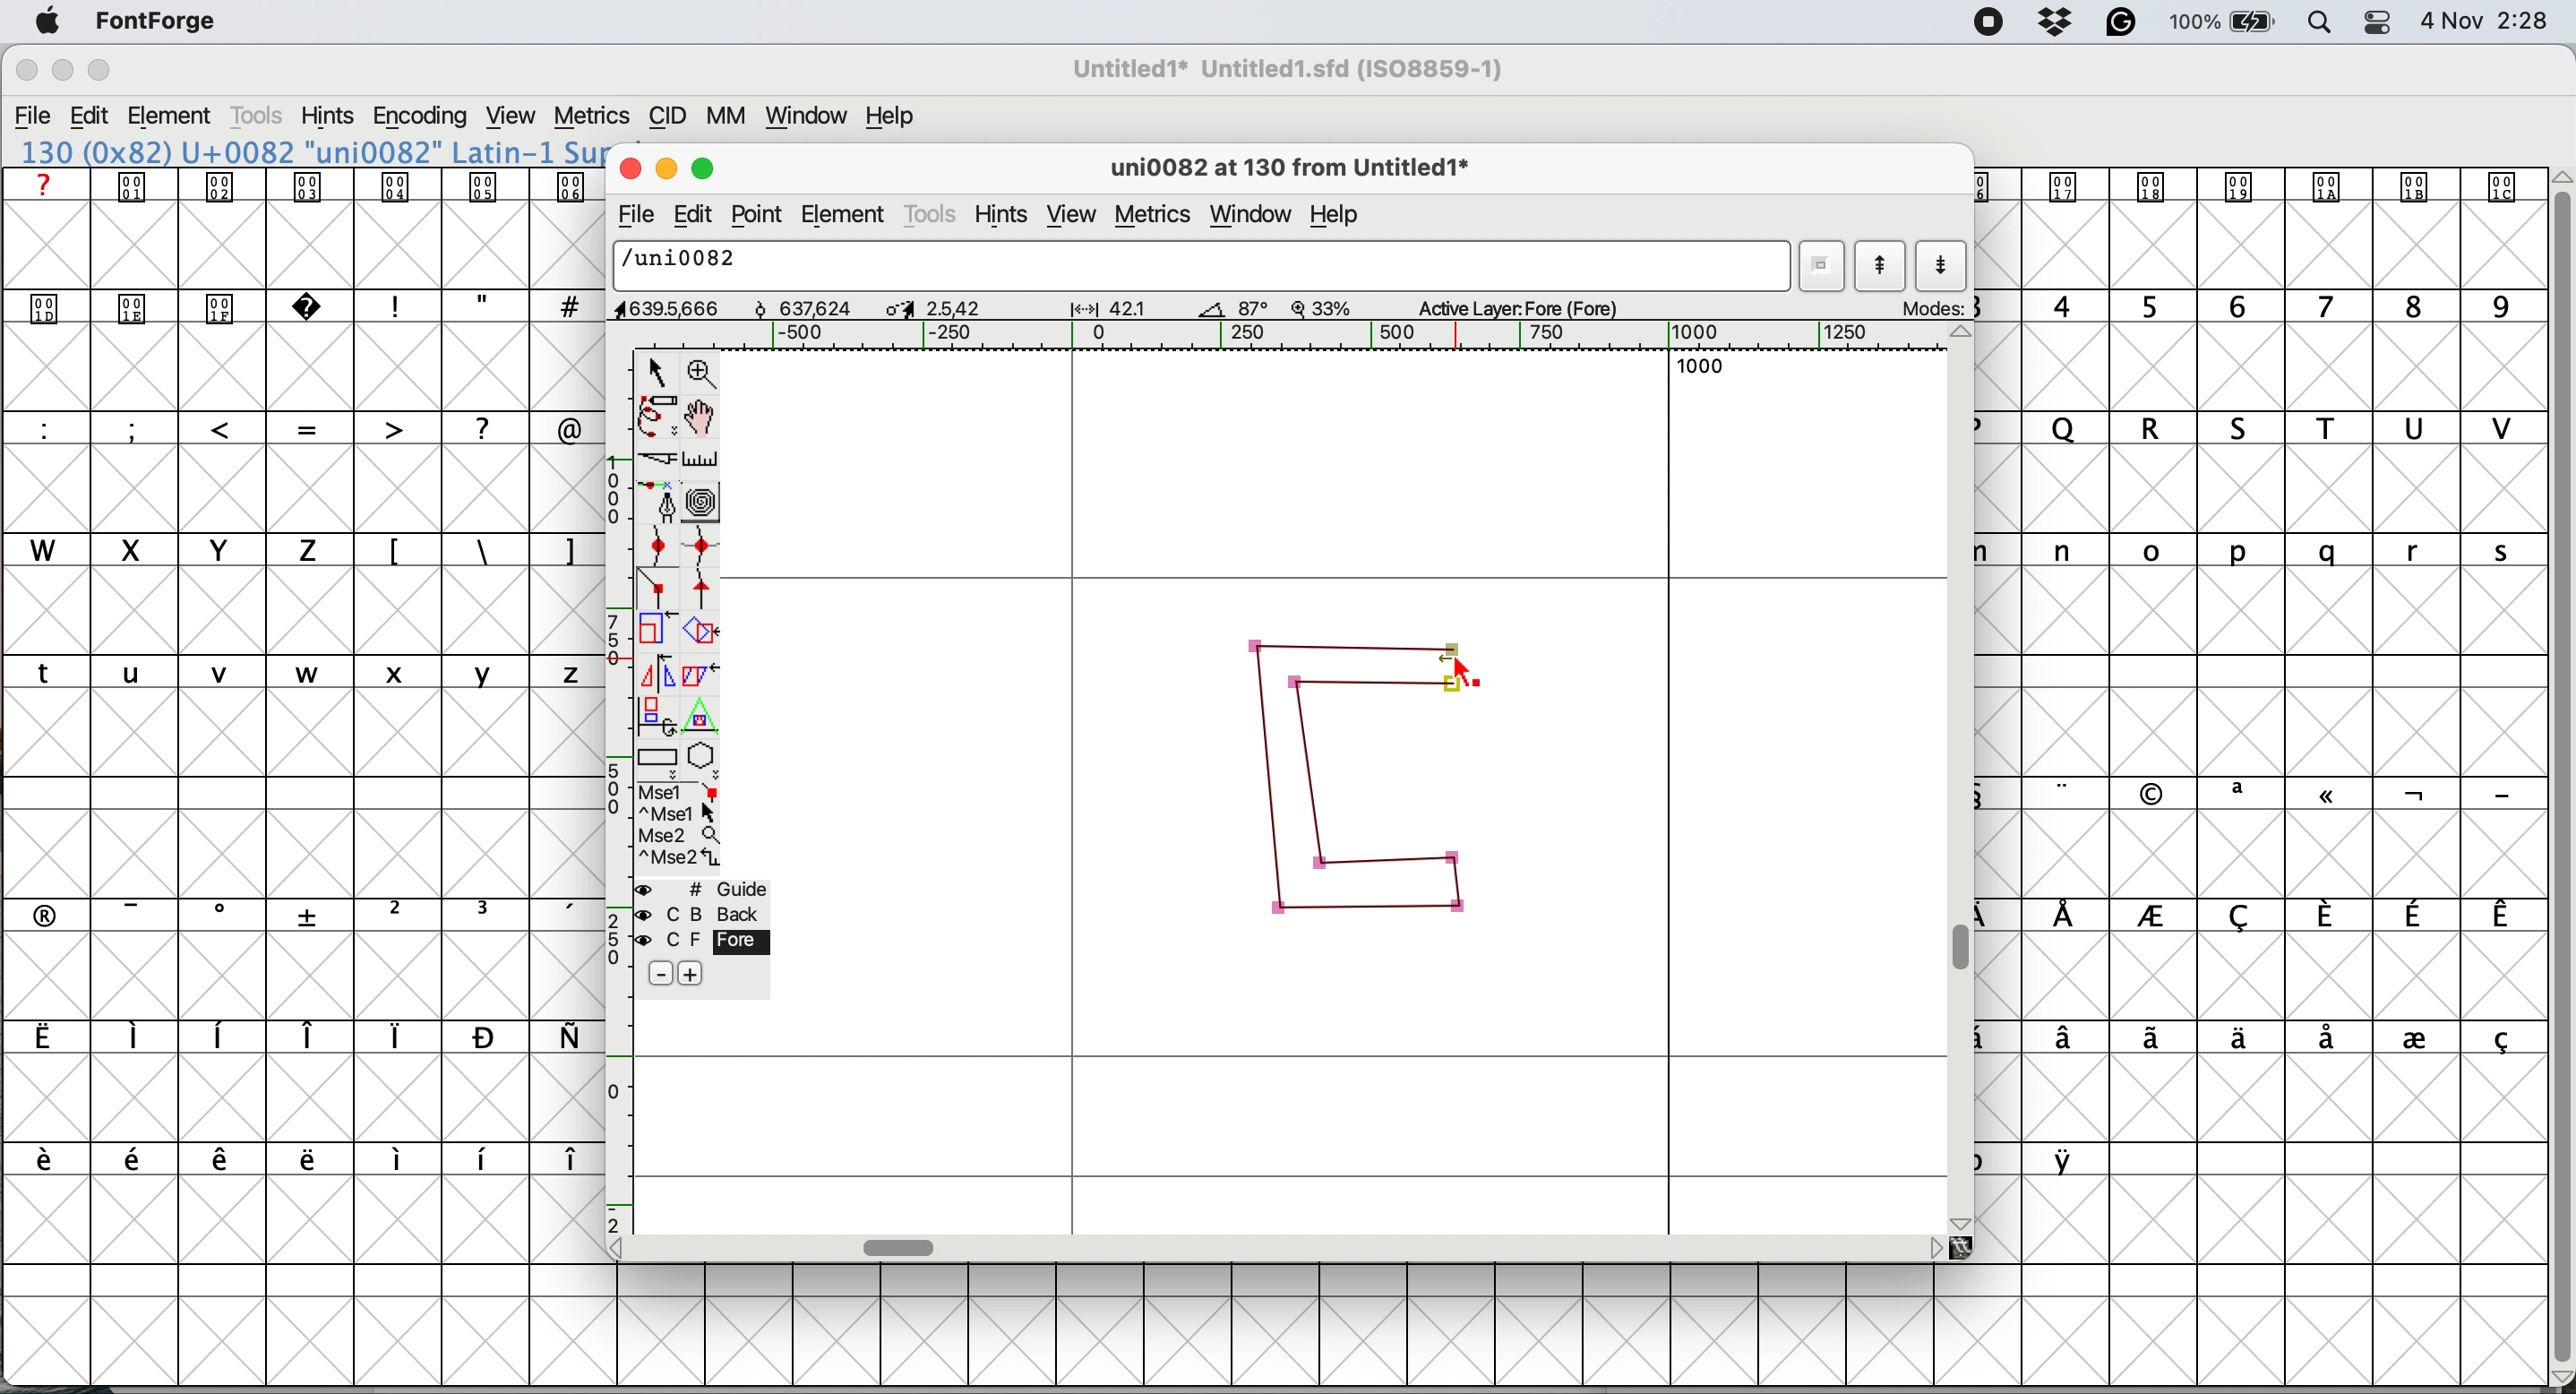 The height and width of the screenshot is (1394, 2576). Describe the element at coordinates (845, 213) in the screenshot. I see `element` at that location.